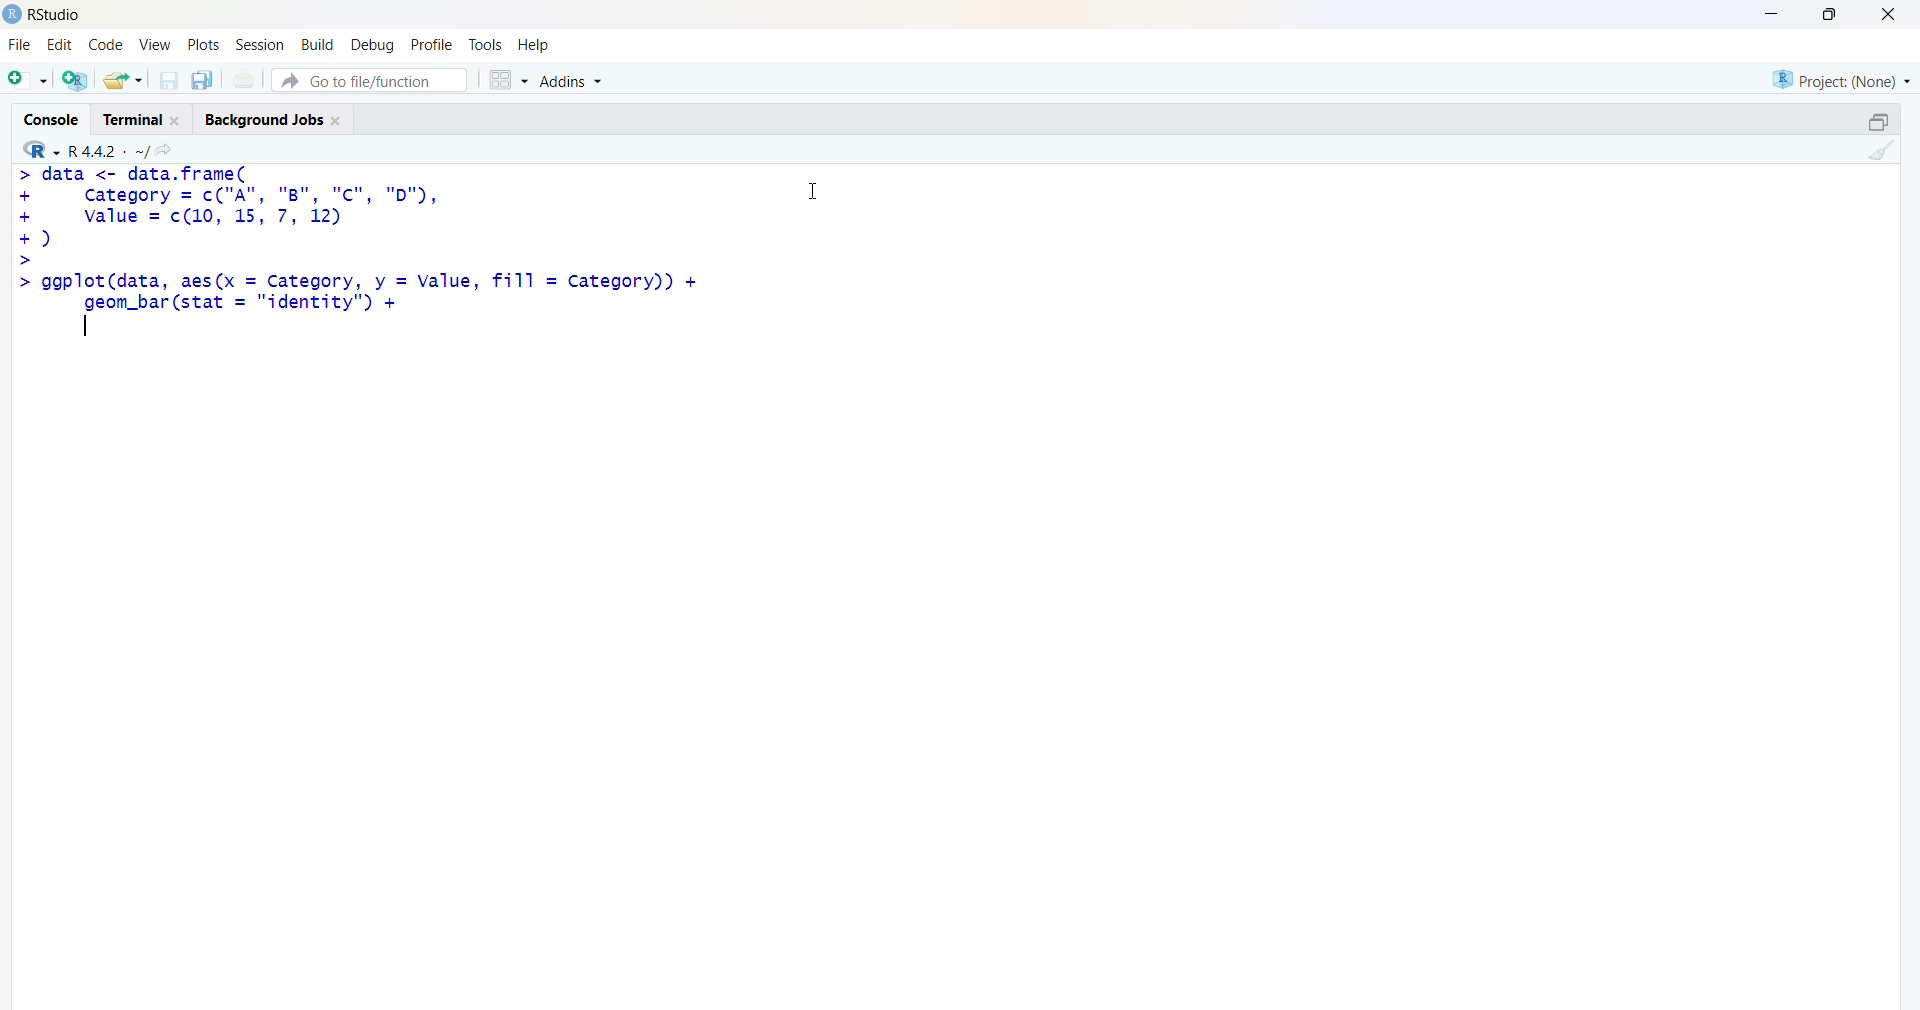 The height and width of the screenshot is (1010, 1920). Describe the element at coordinates (241, 79) in the screenshot. I see `print current file` at that location.